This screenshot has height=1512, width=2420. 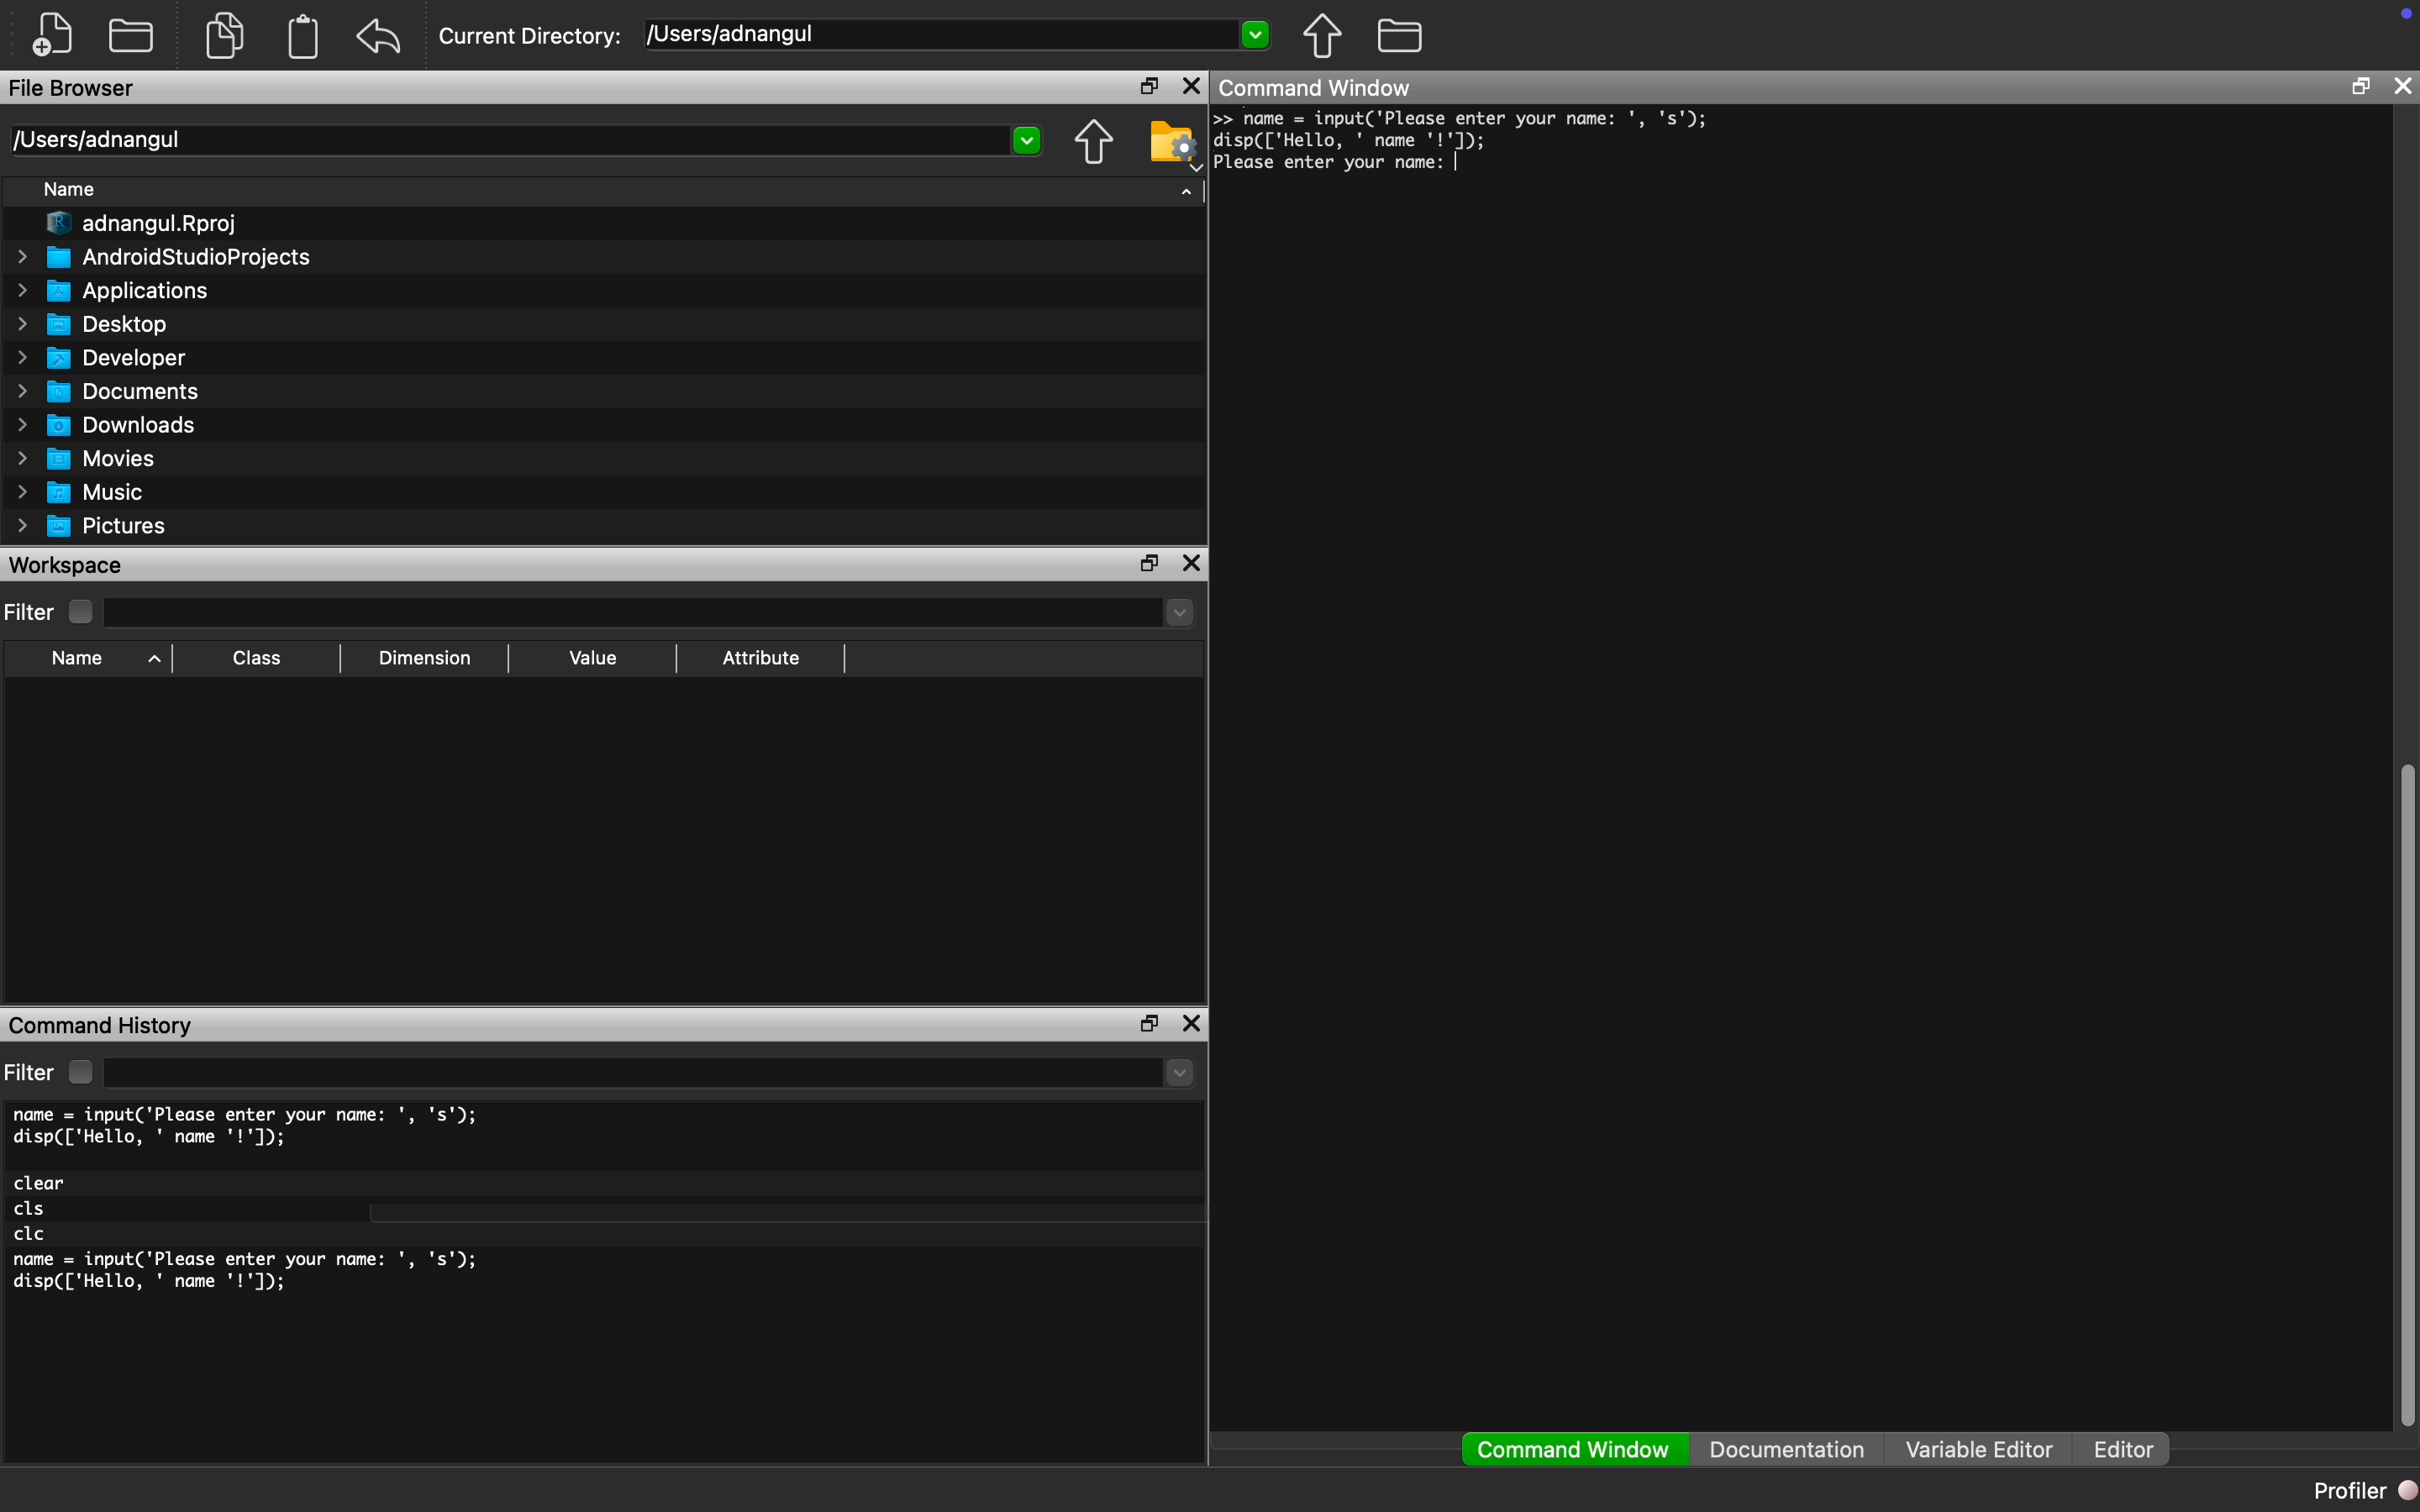 What do you see at coordinates (2362, 1489) in the screenshot?
I see `Profiler` at bounding box center [2362, 1489].